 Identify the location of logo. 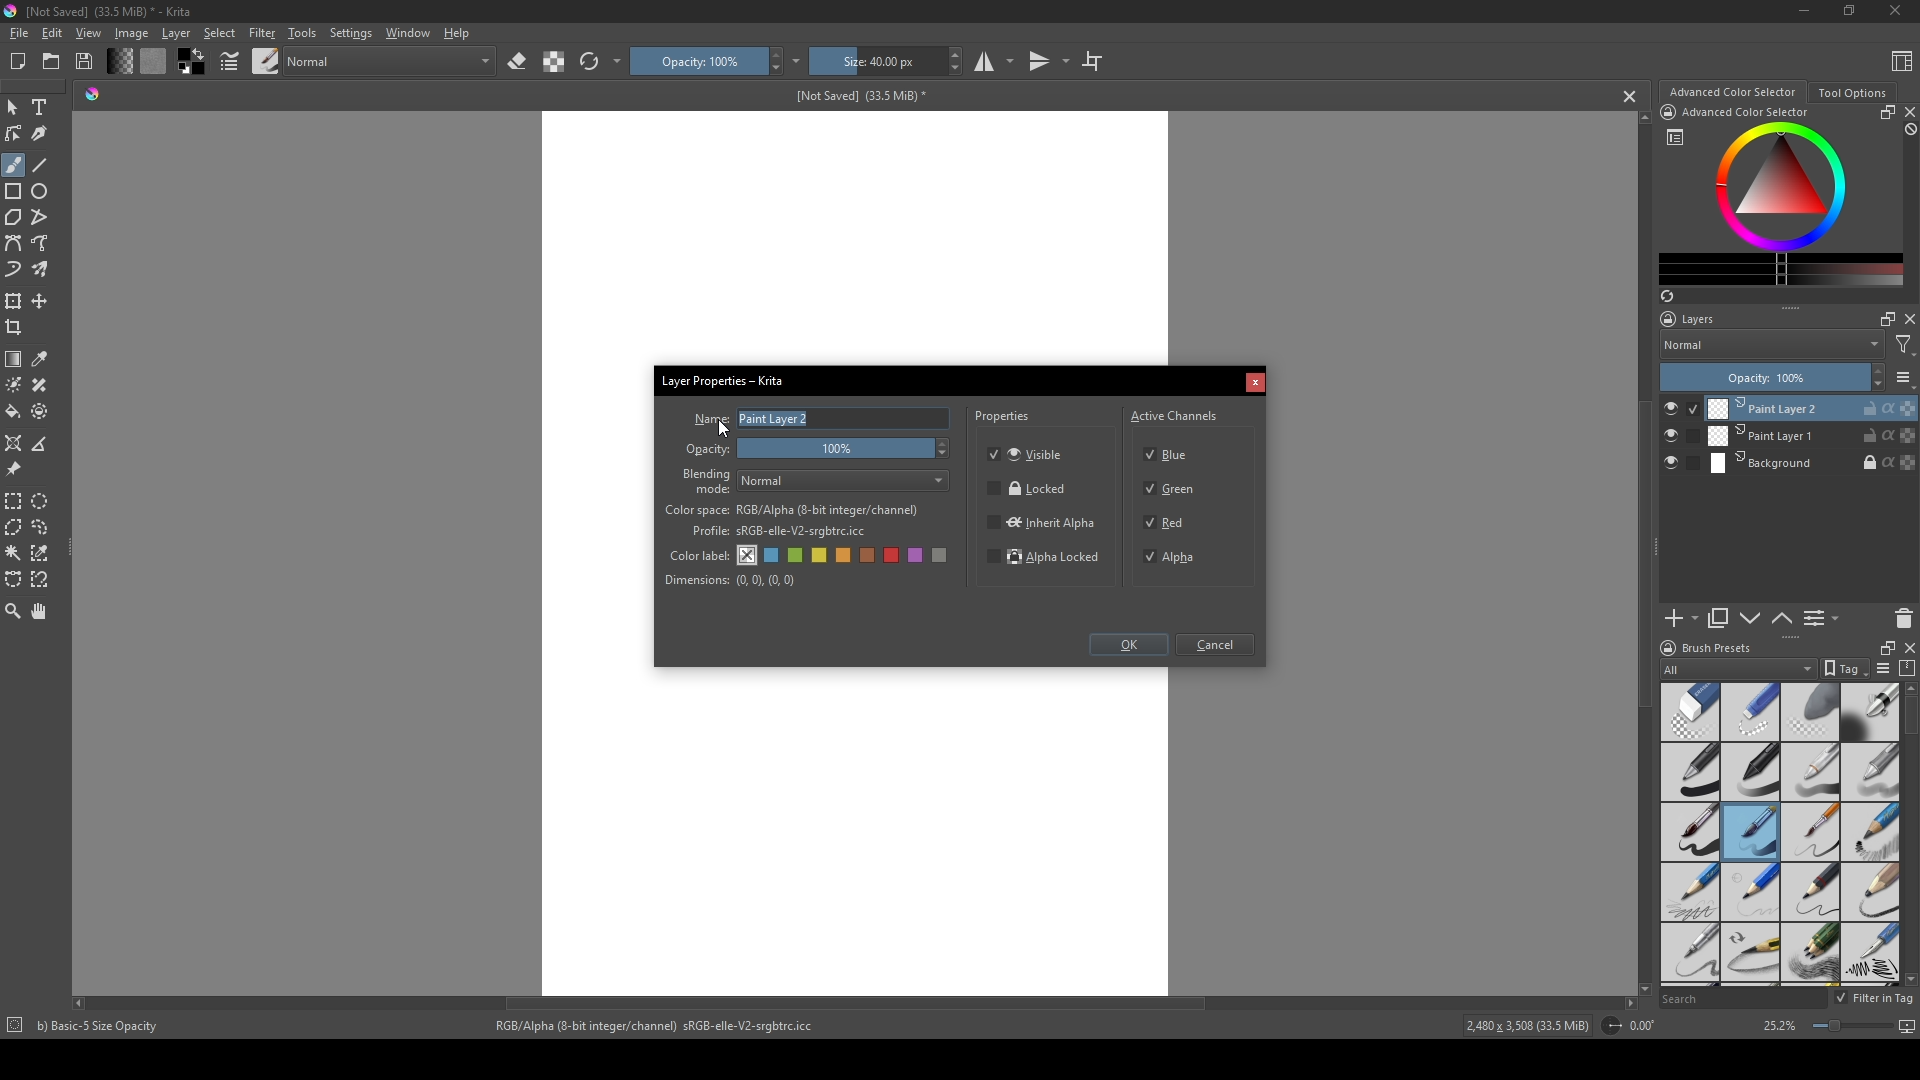
(12, 11).